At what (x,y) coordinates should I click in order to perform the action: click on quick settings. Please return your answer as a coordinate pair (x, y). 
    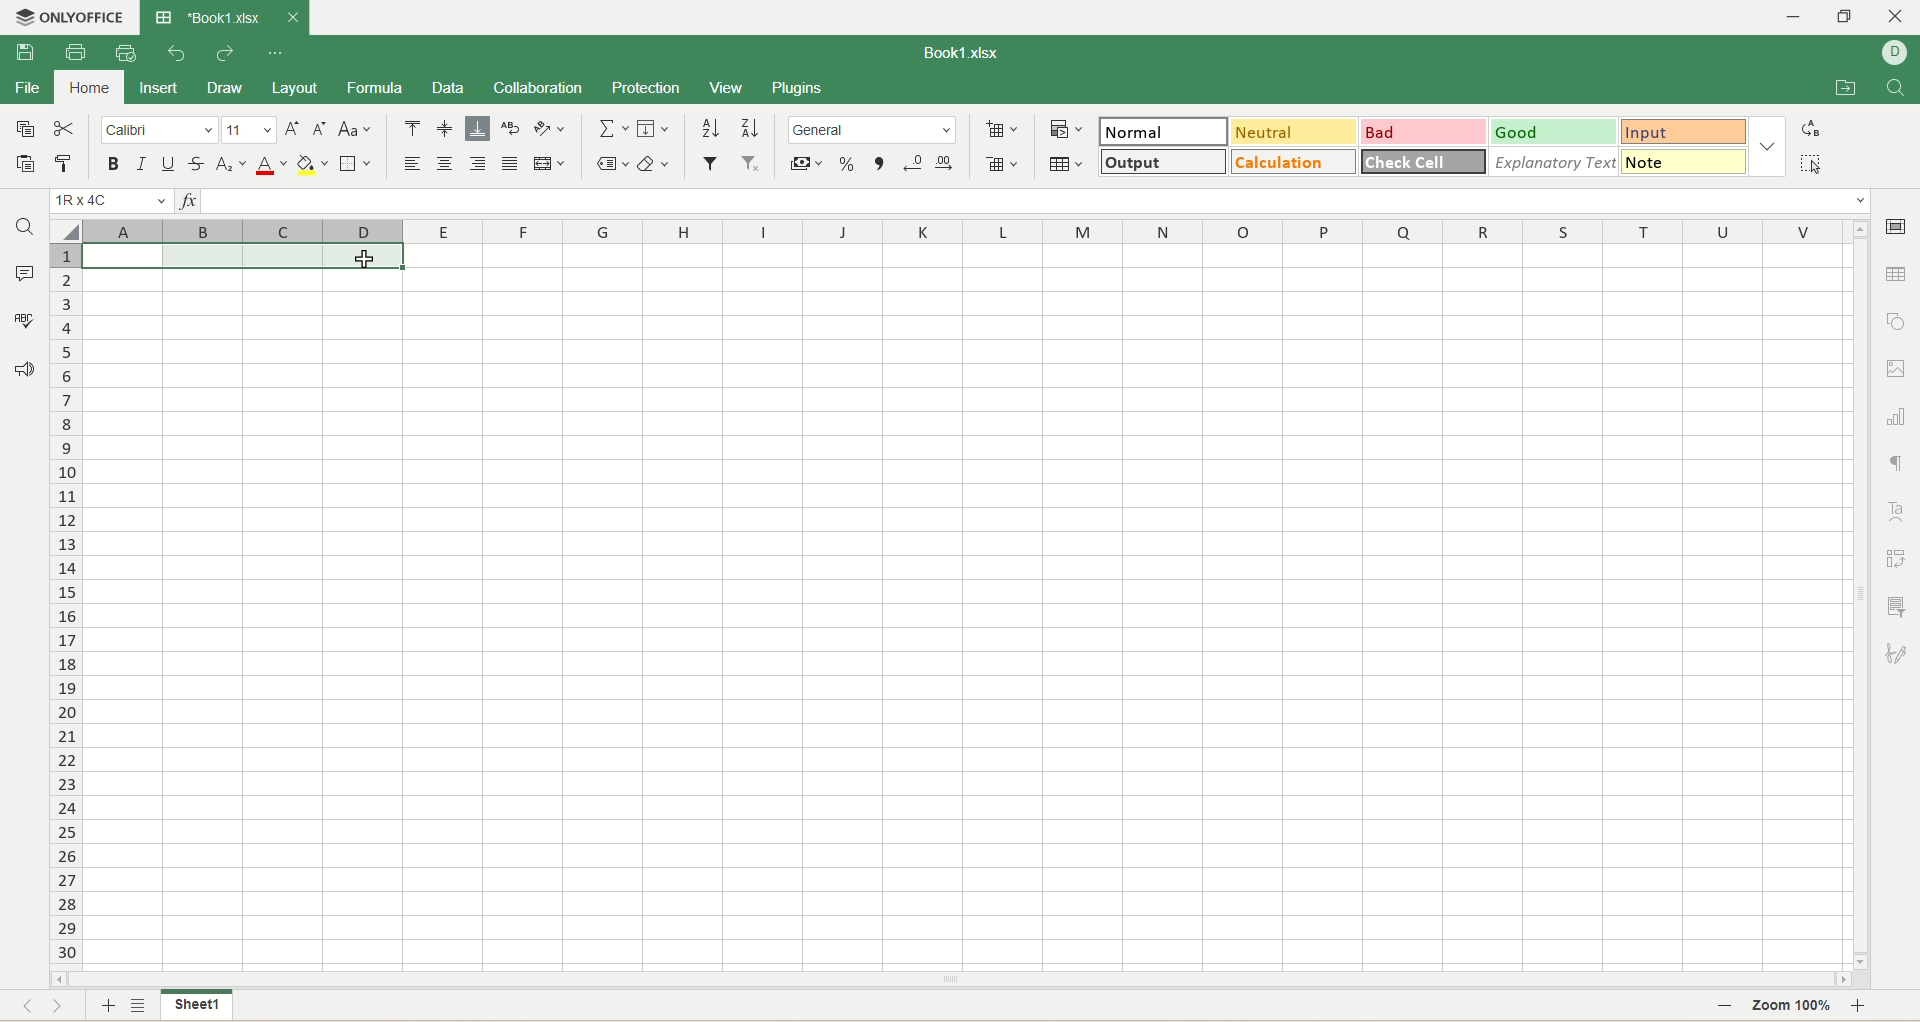
    Looking at the image, I should click on (275, 56).